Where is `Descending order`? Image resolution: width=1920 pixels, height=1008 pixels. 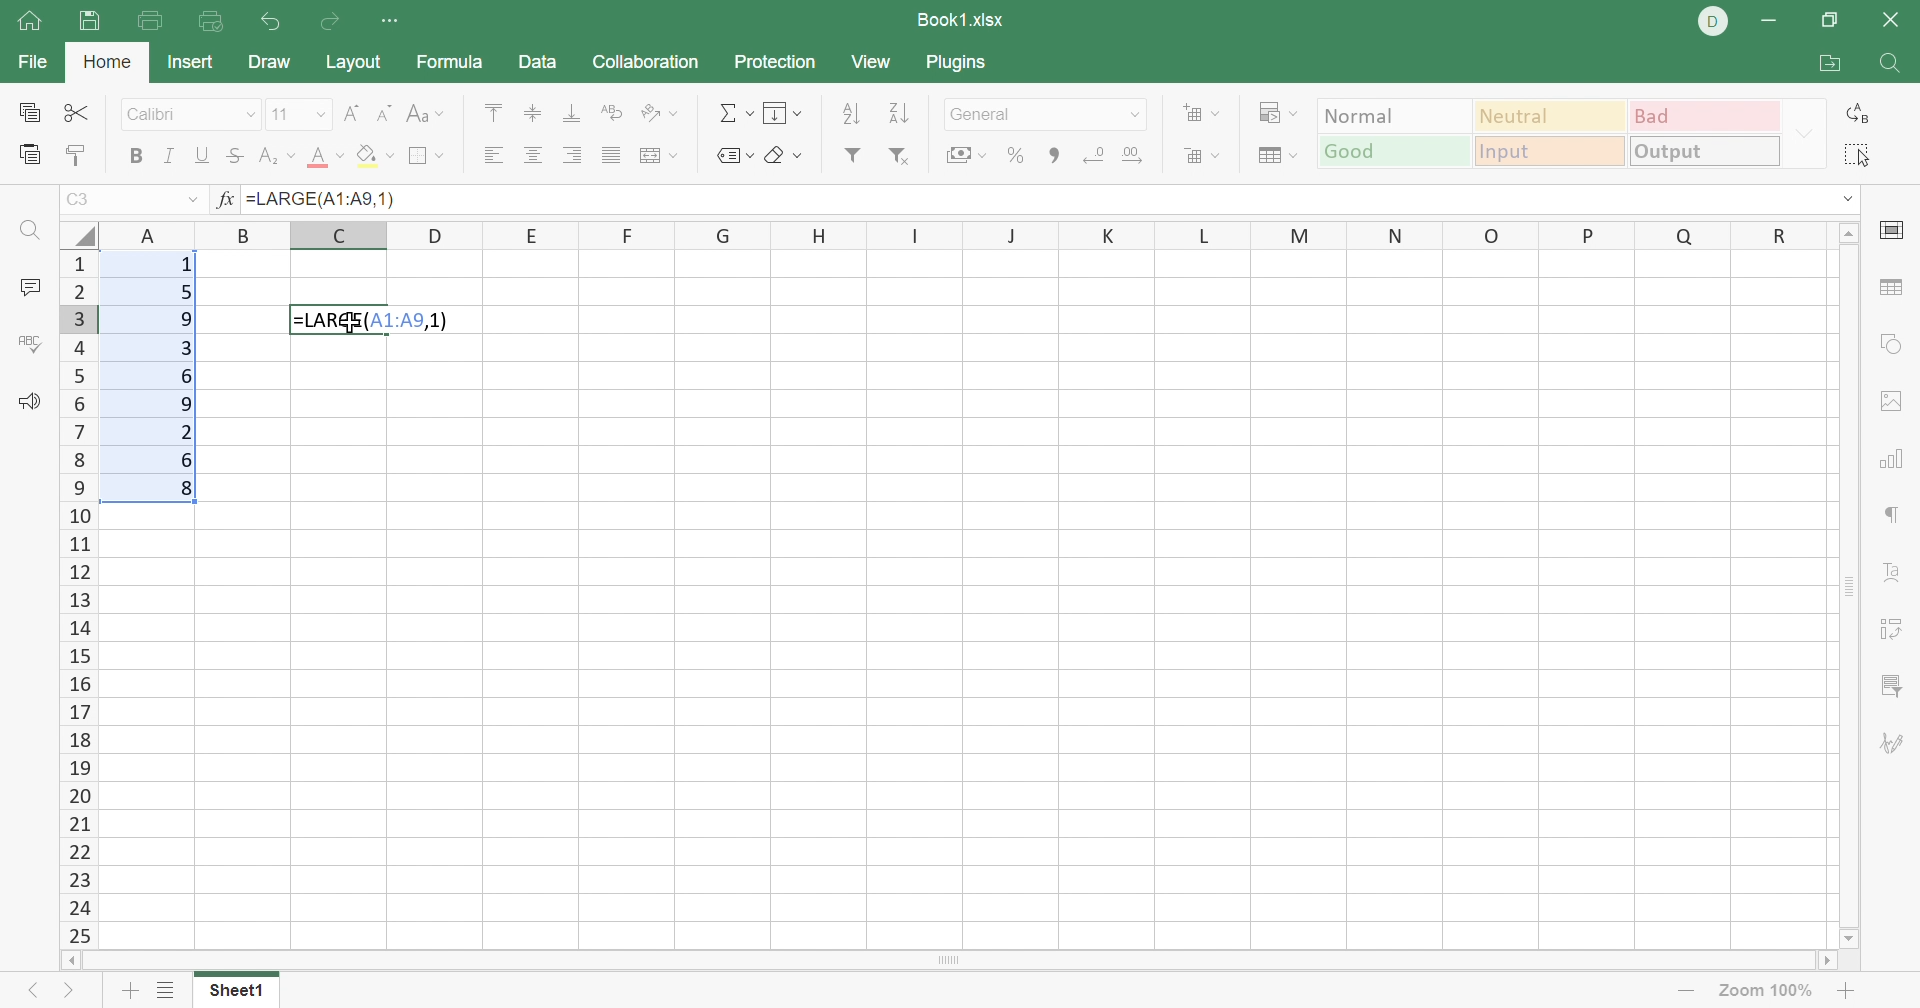
Descending order is located at coordinates (898, 113).